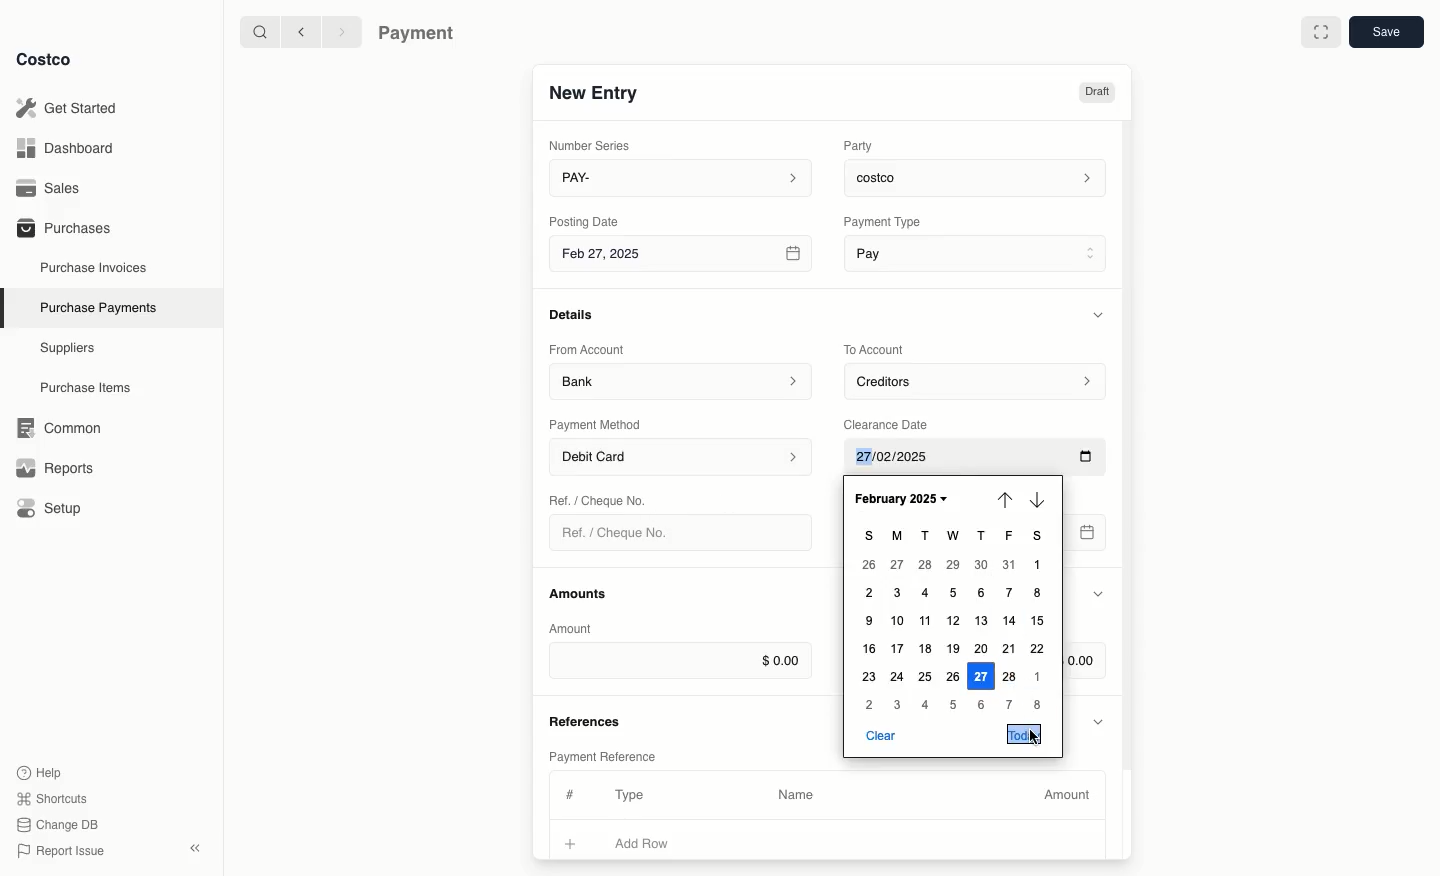  Describe the element at coordinates (1096, 92) in the screenshot. I see `Draft` at that location.